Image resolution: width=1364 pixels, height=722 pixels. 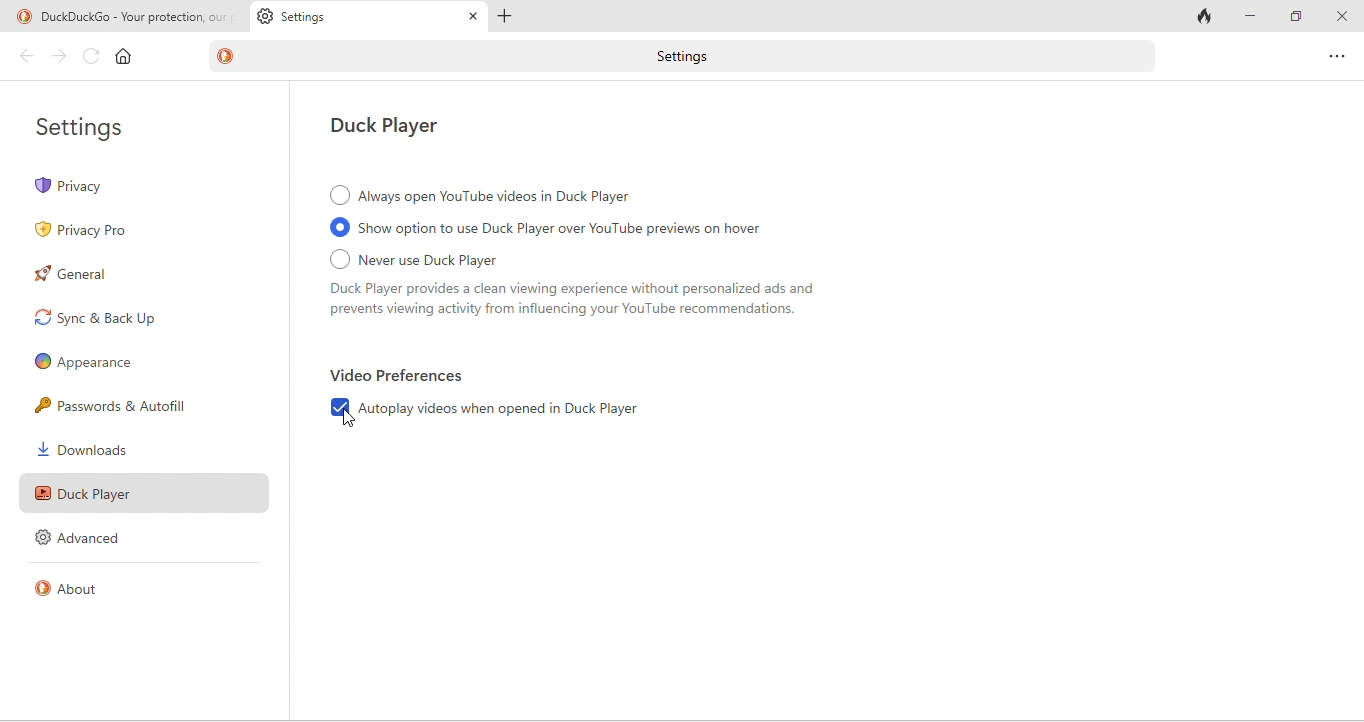 I want to click on settings, so click(x=690, y=57).